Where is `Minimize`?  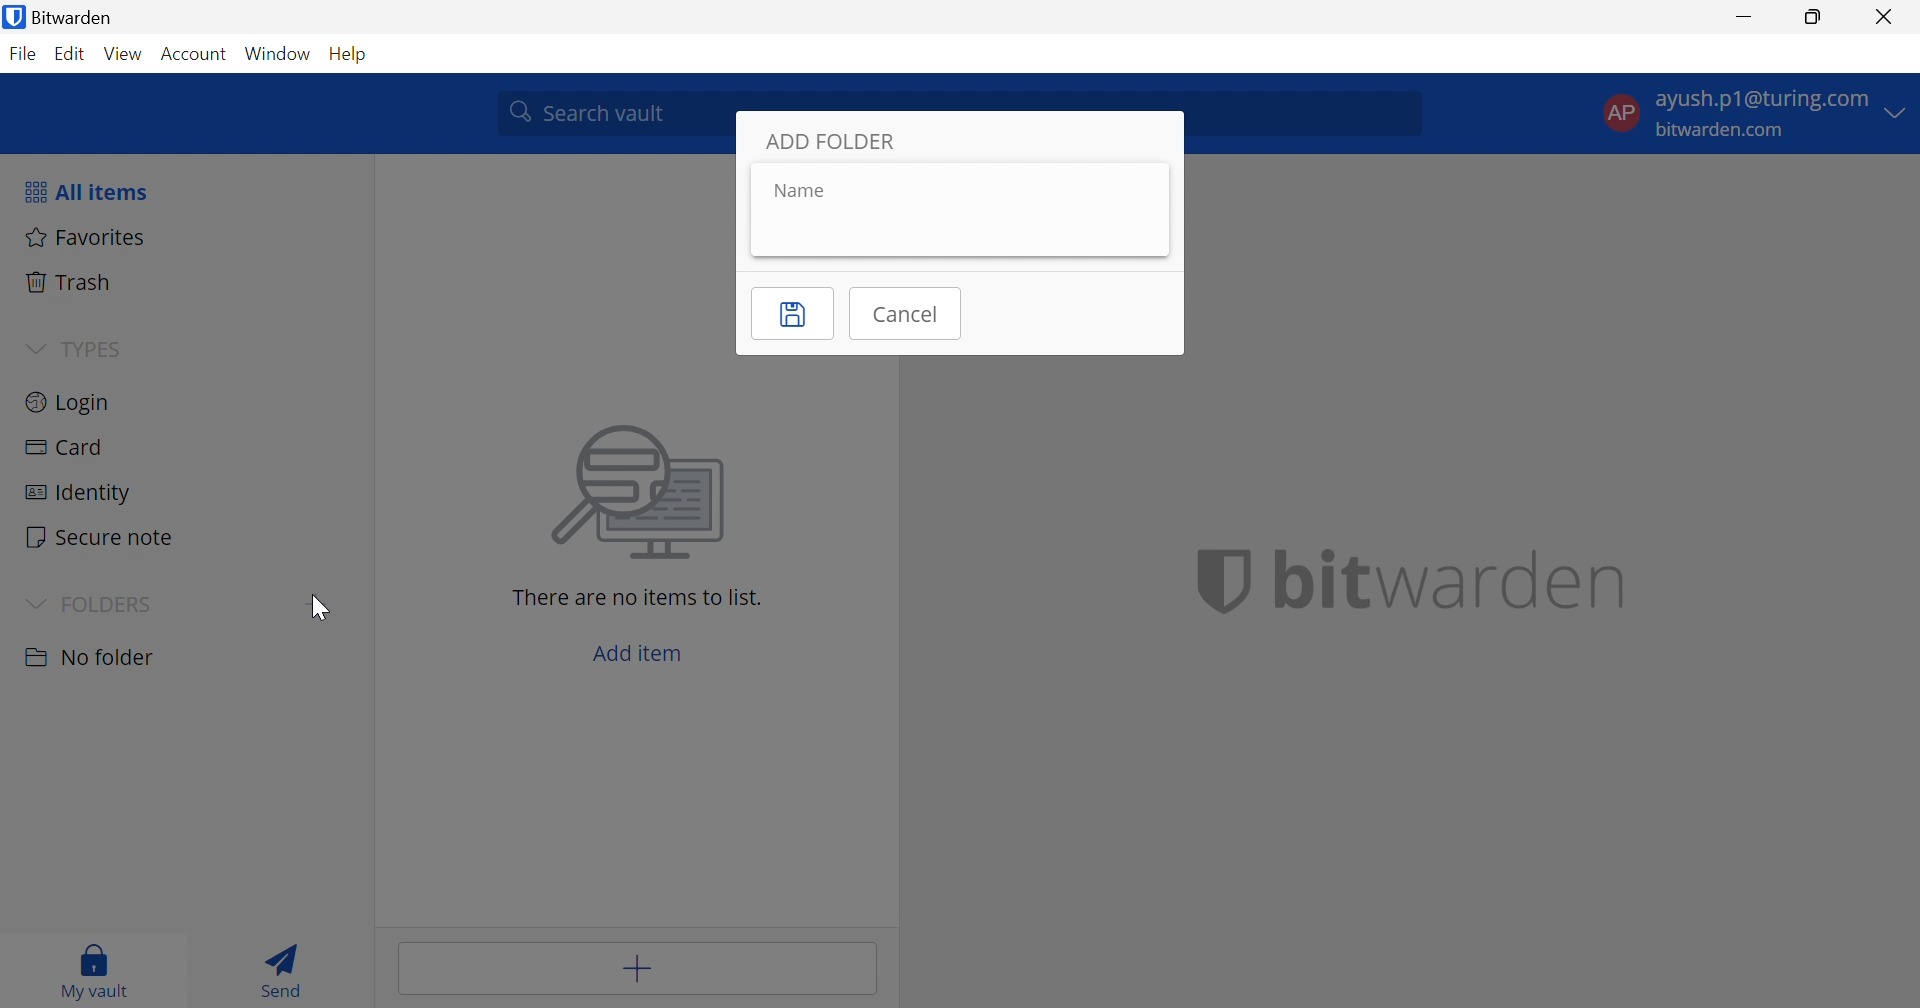
Minimize is located at coordinates (1744, 14).